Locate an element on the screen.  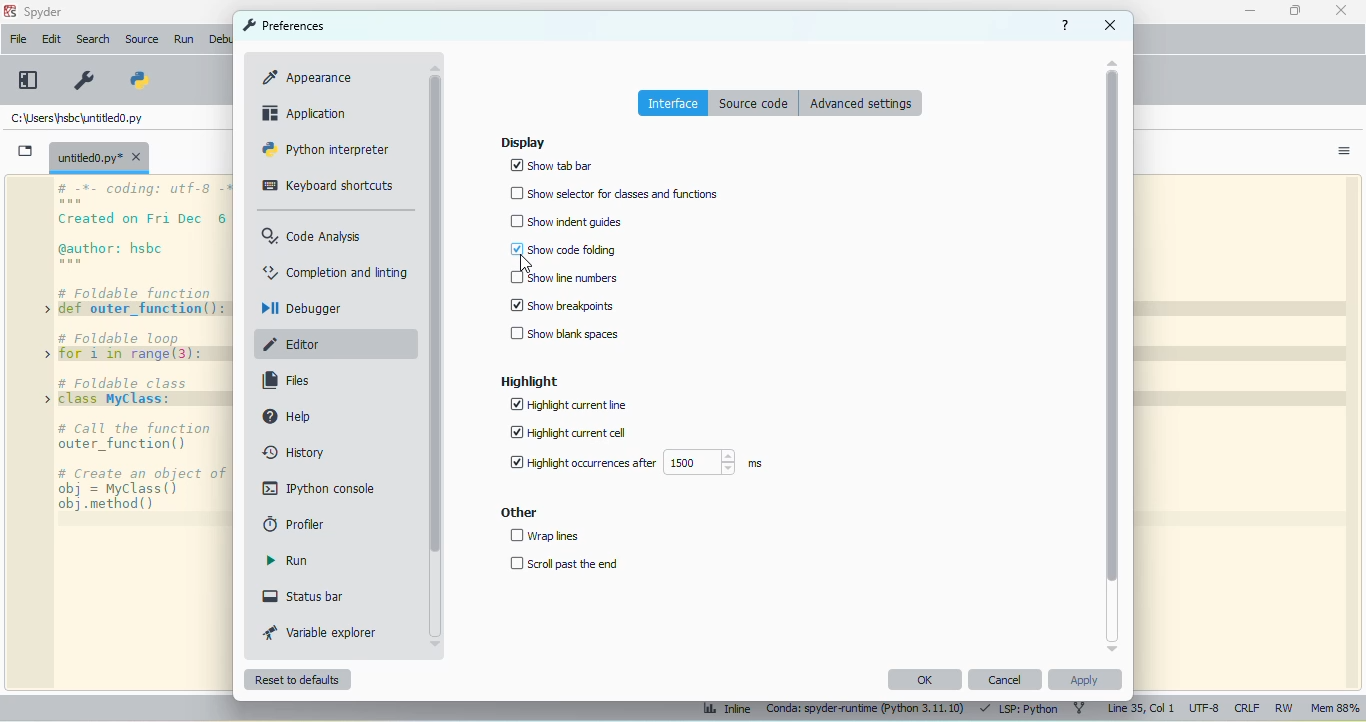
untitled0.py is located at coordinates (99, 157).